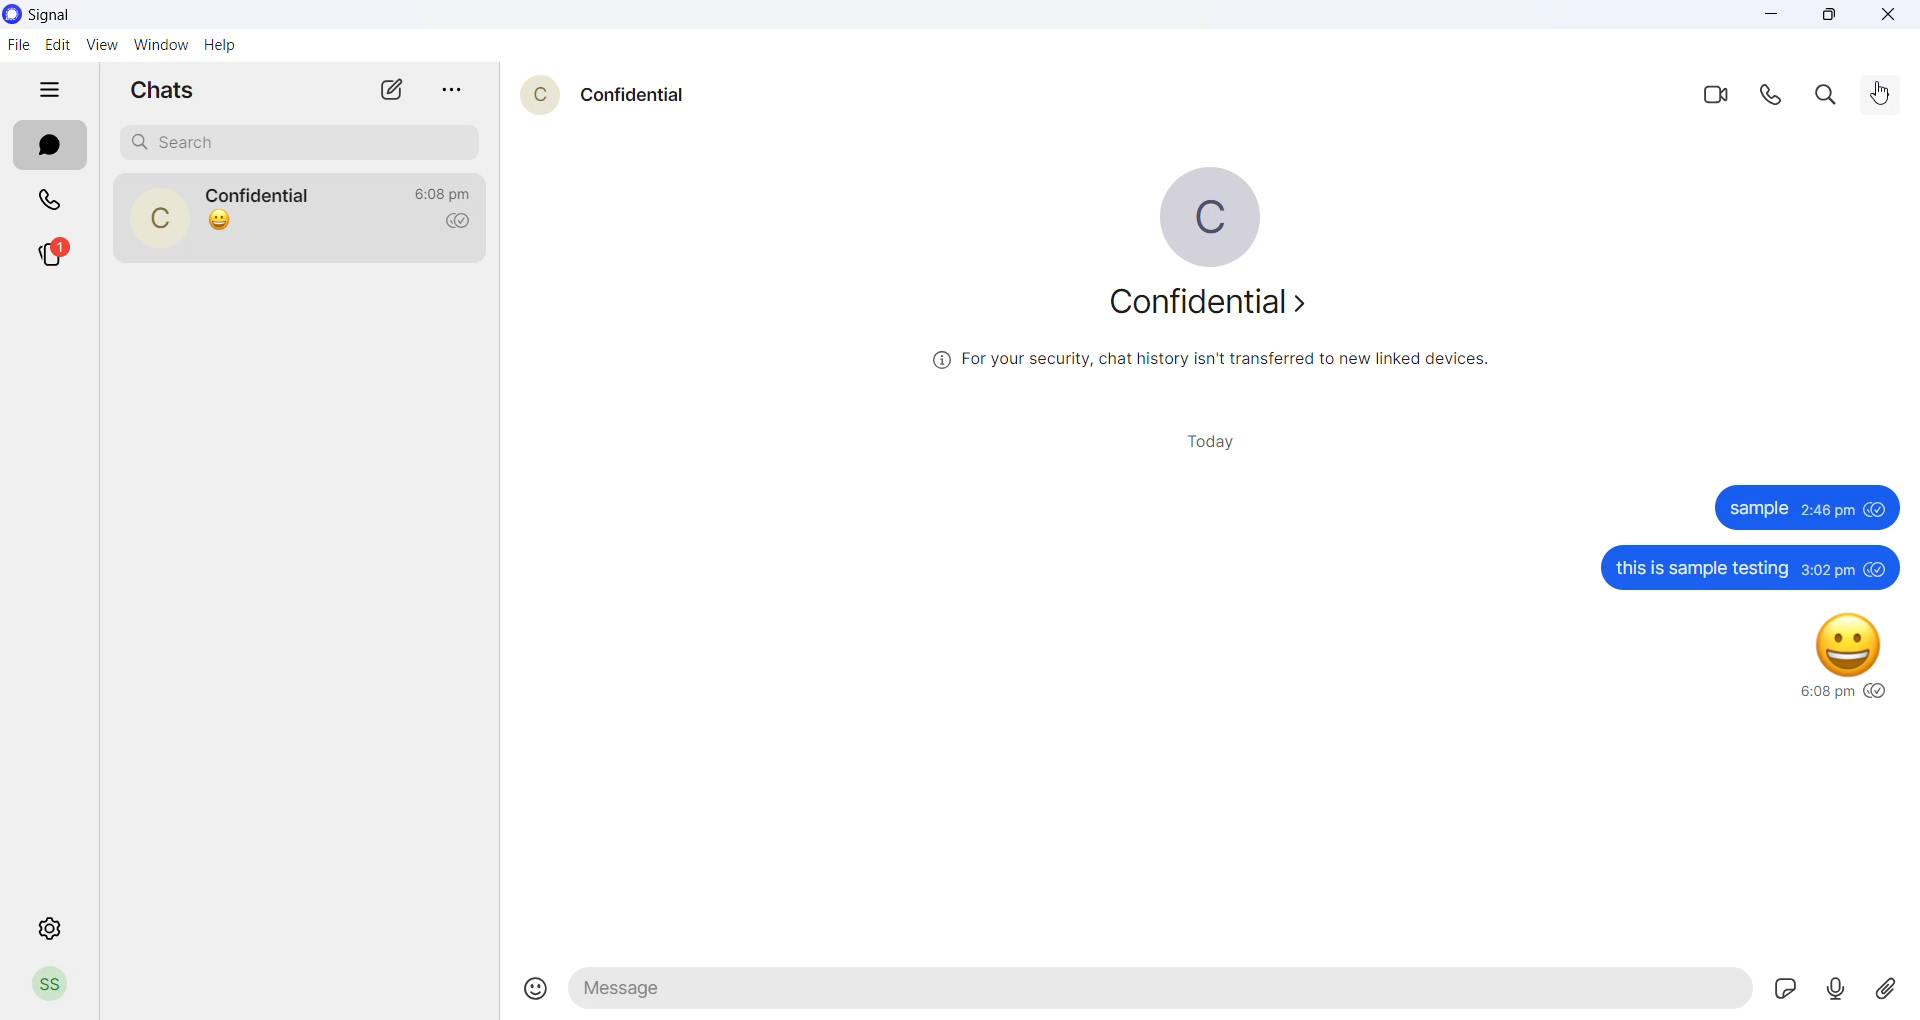 Image resolution: width=1920 pixels, height=1020 pixels. I want to click on last message, so click(225, 224).